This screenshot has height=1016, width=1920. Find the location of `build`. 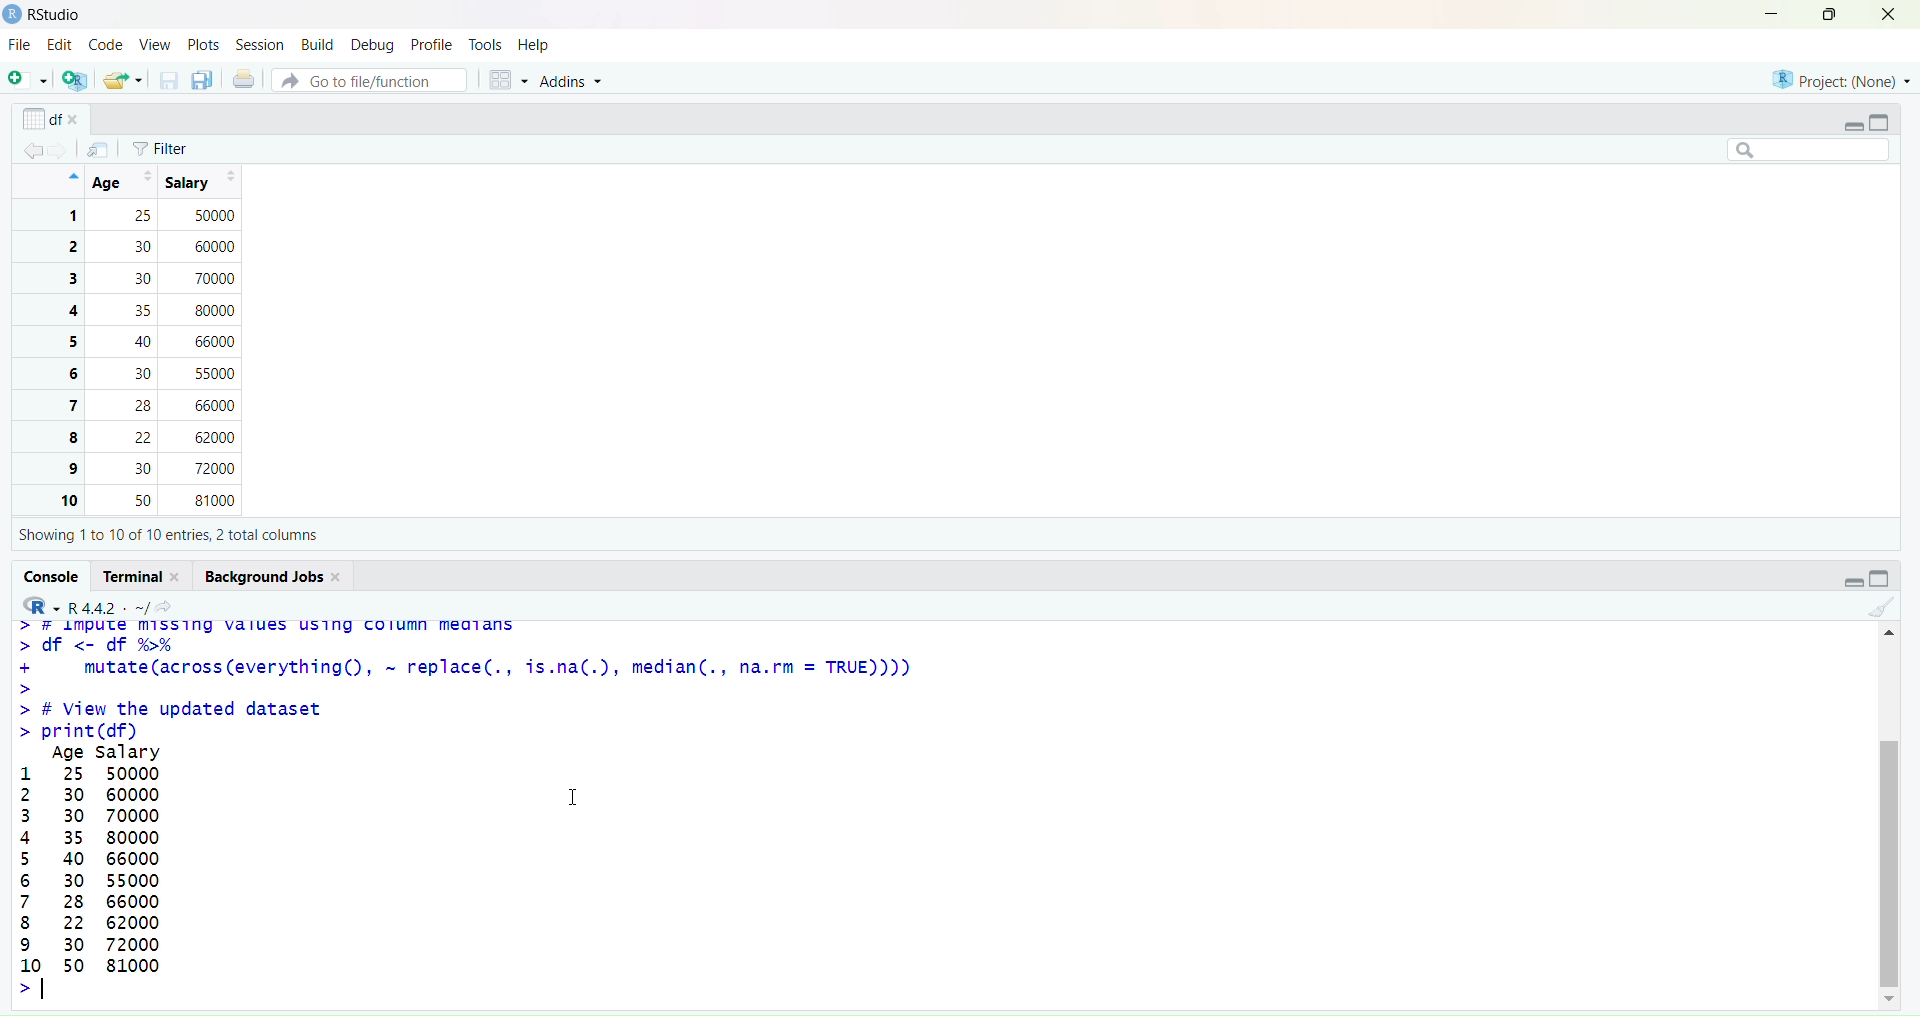

build is located at coordinates (317, 44).